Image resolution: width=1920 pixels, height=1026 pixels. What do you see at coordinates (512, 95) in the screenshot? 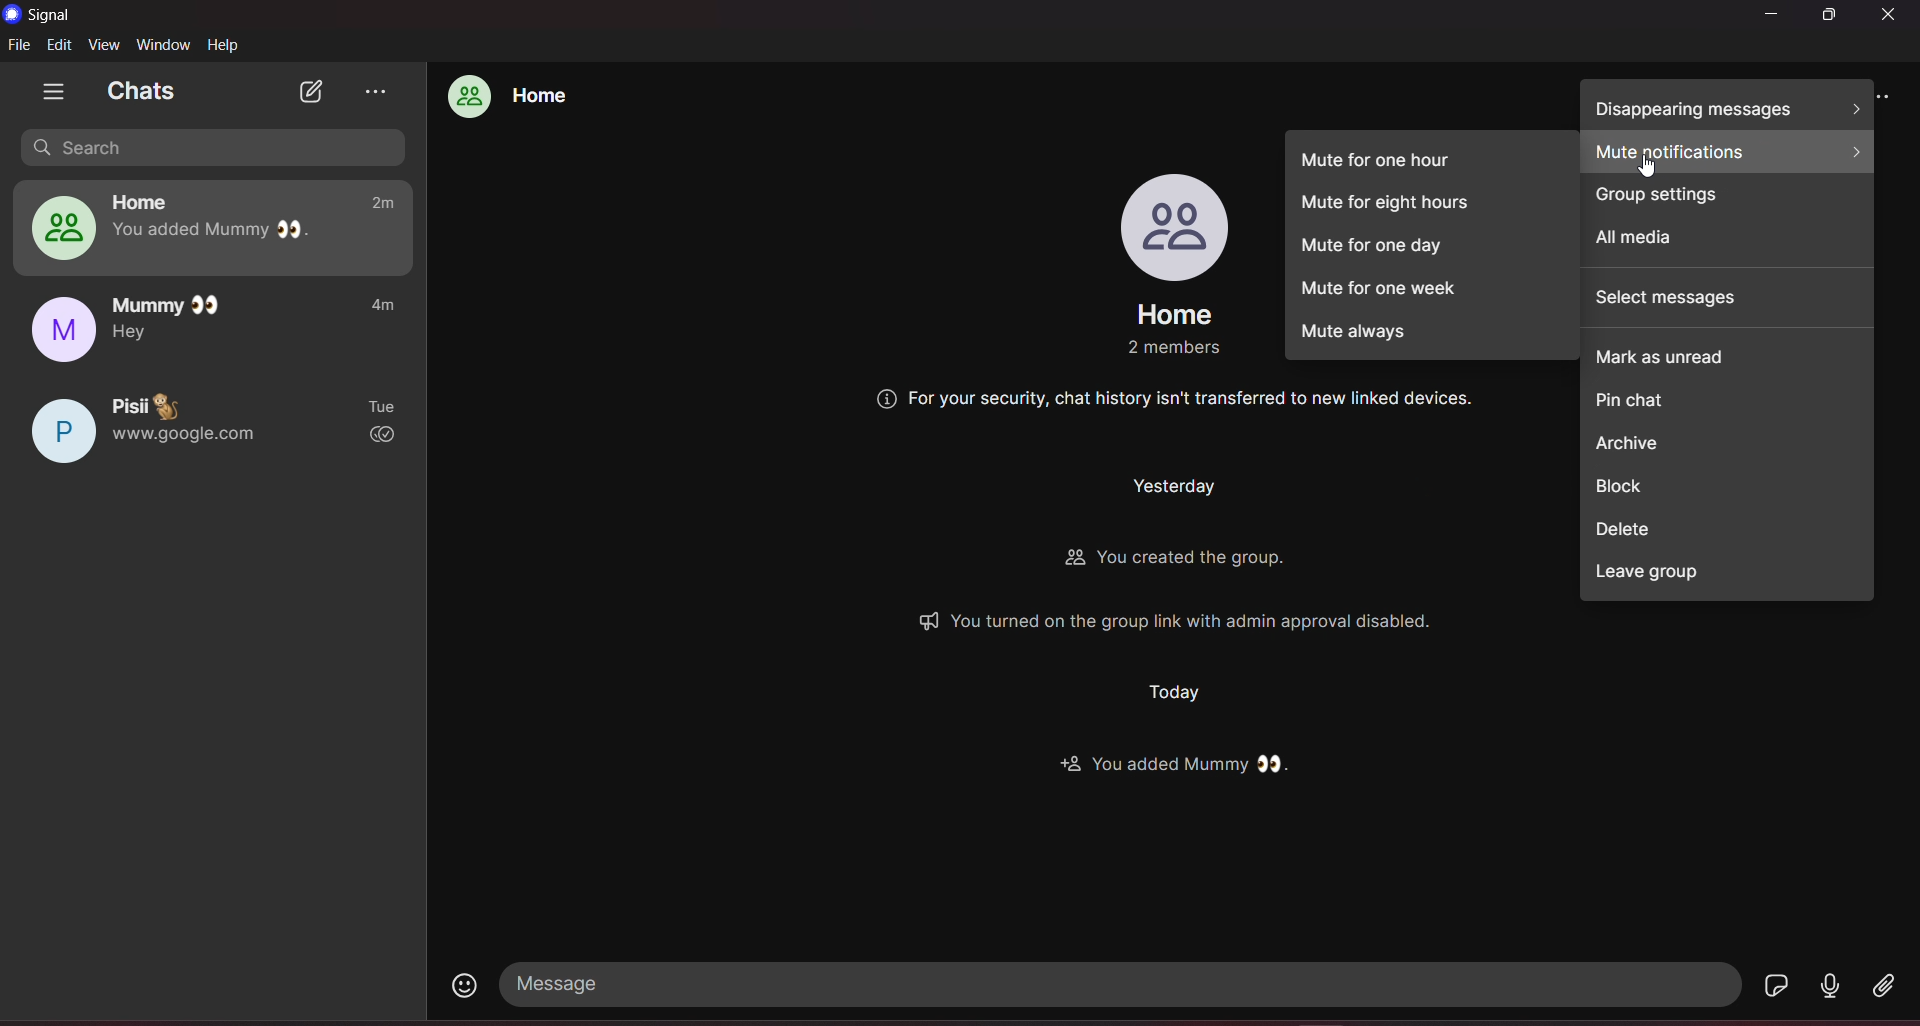
I see `home group chat` at bounding box center [512, 95].